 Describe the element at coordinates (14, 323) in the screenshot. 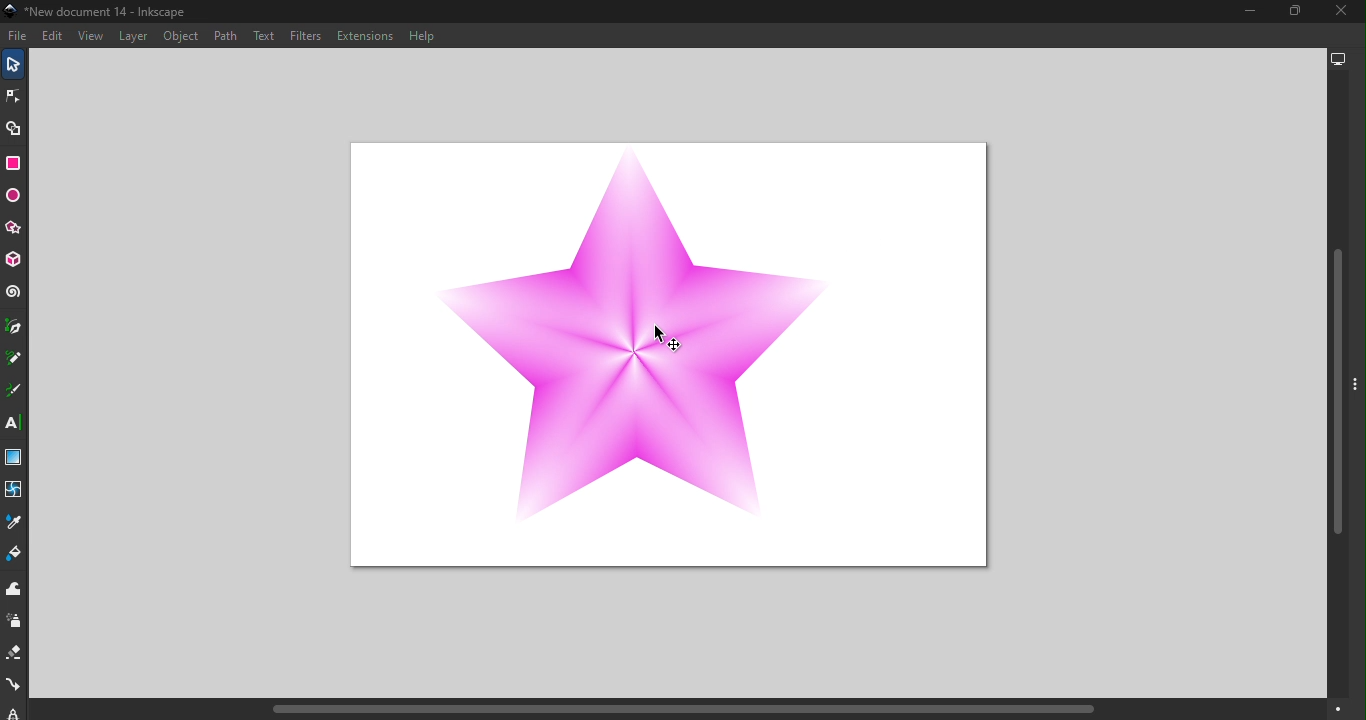

I see `Pen tool` at that location.